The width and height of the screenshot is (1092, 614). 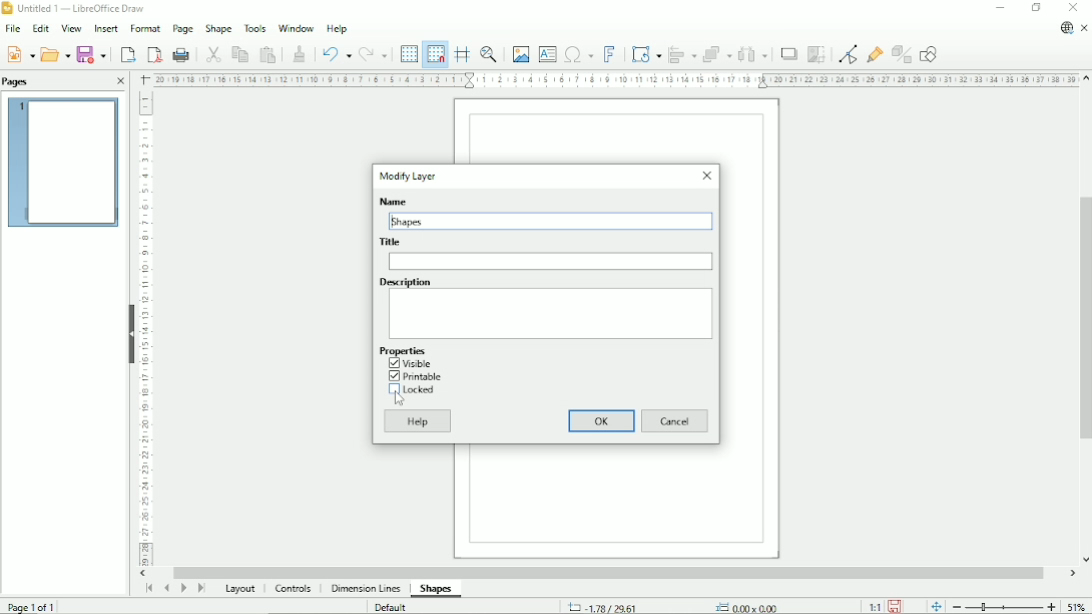 I want to click on Printable, so click(x=414, y=376).